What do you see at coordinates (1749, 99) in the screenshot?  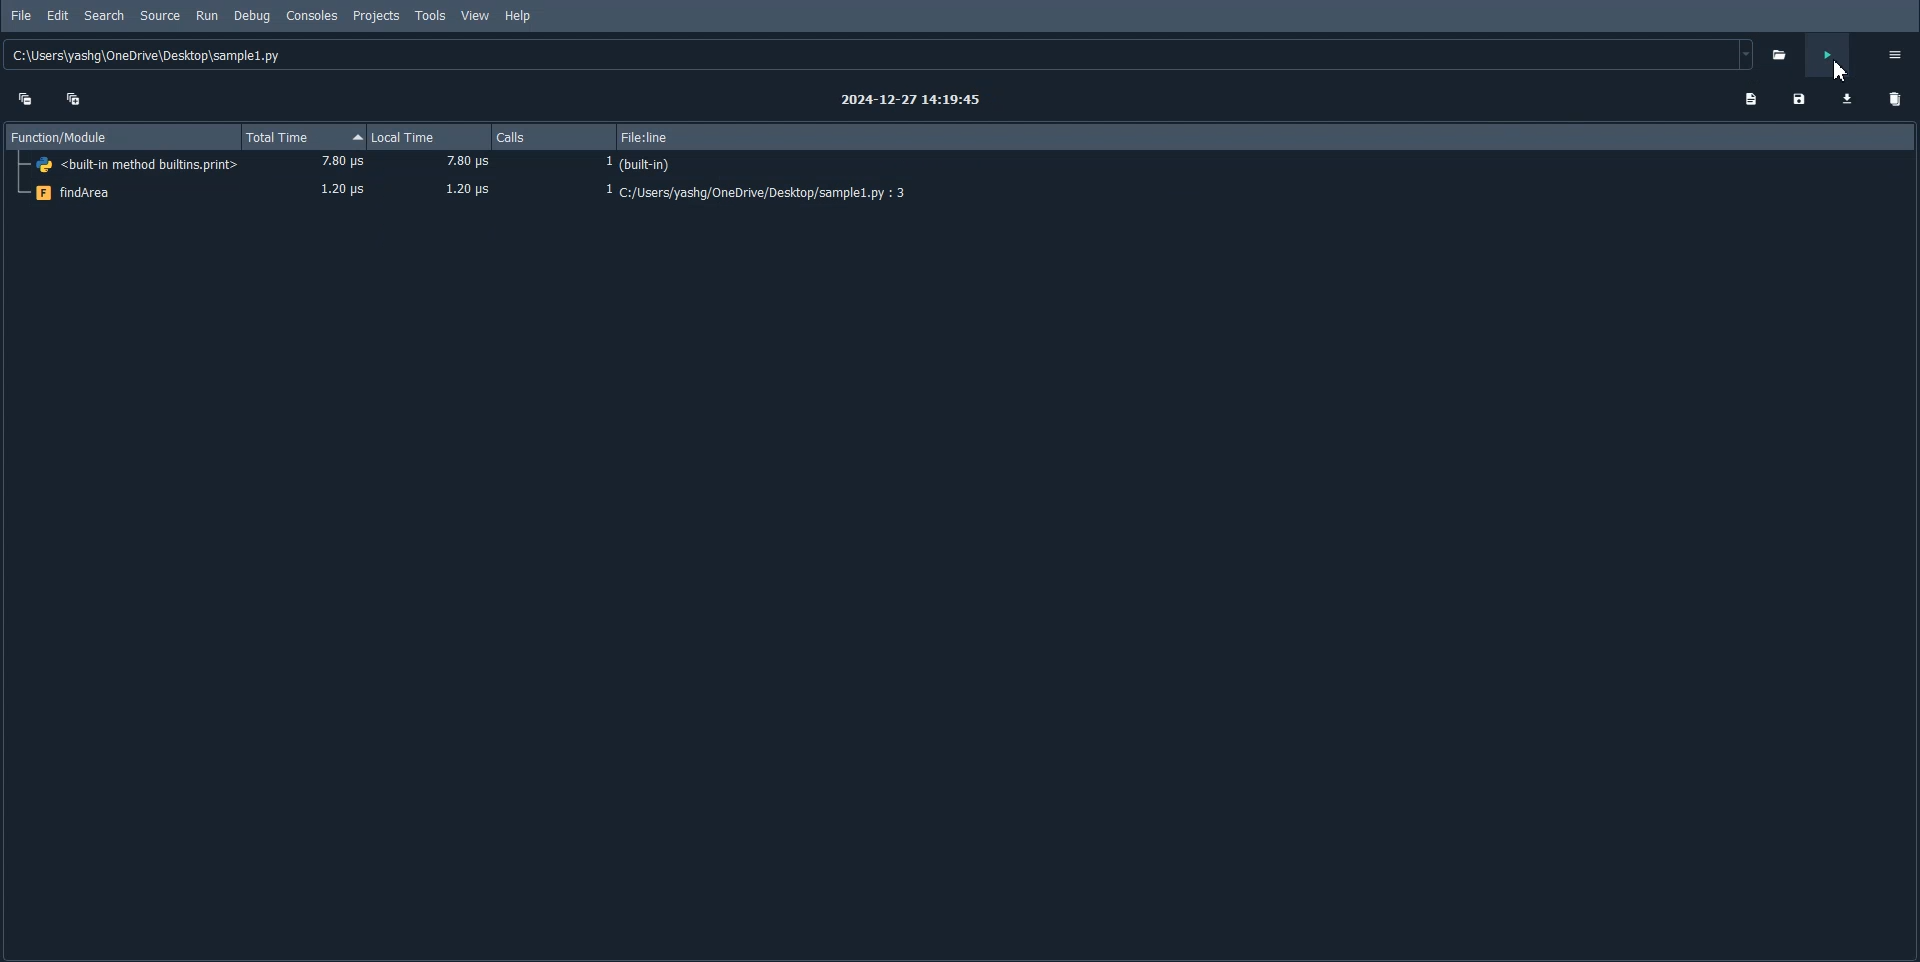 I see `Show programs output` at bounding box center [1749, 99].